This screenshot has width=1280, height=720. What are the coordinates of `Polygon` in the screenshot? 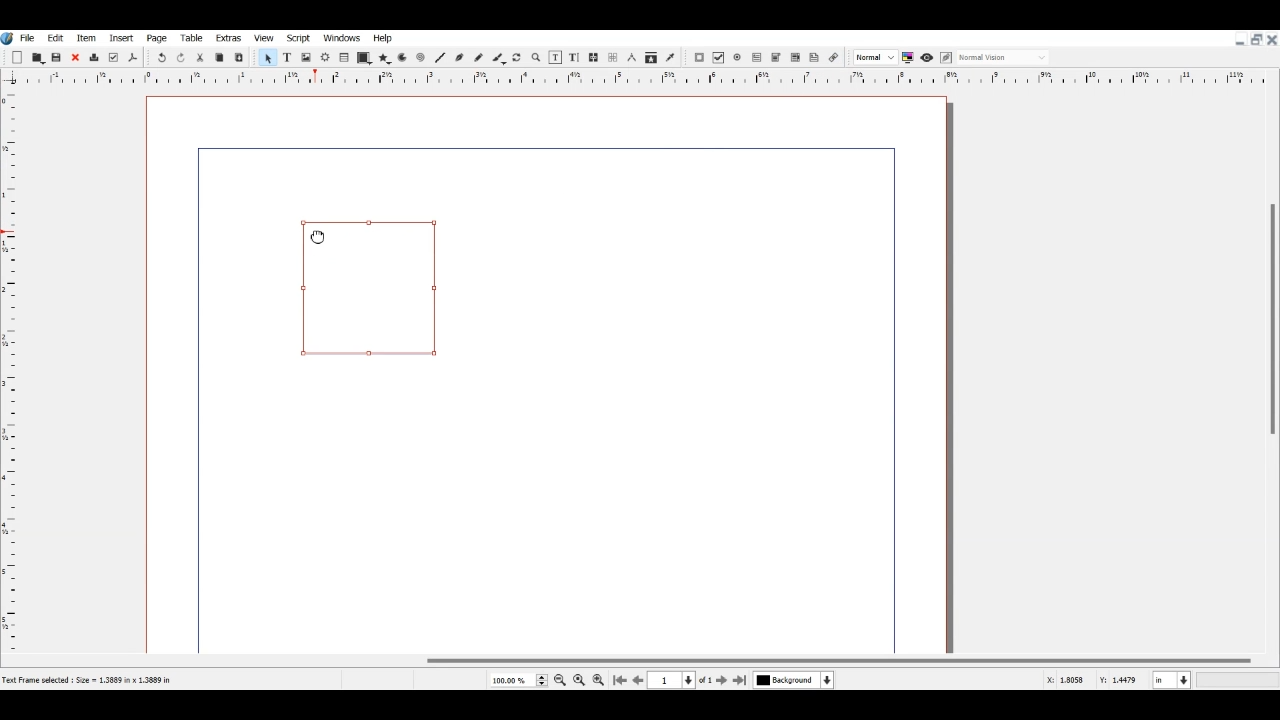 It's located at (384, 58).